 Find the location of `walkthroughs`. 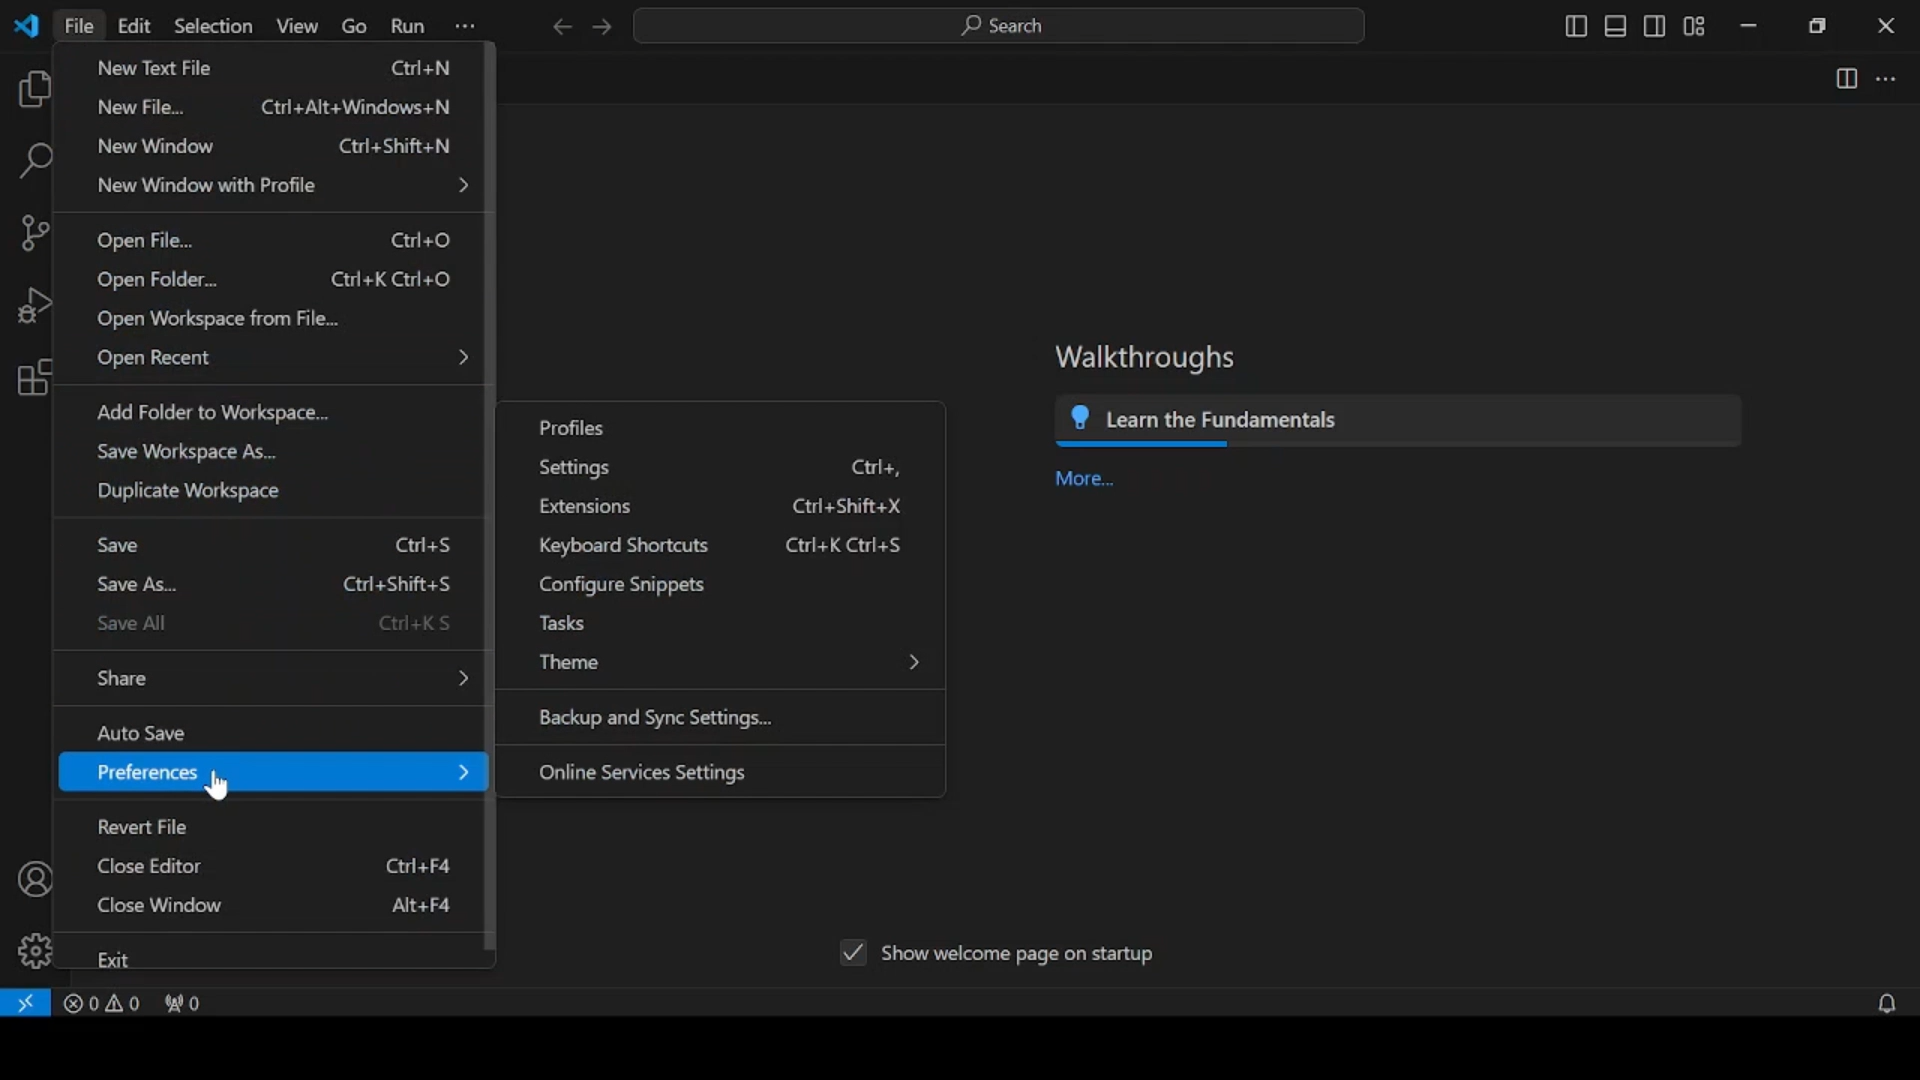

walkthroughs is located at coordinates (1146, 359).